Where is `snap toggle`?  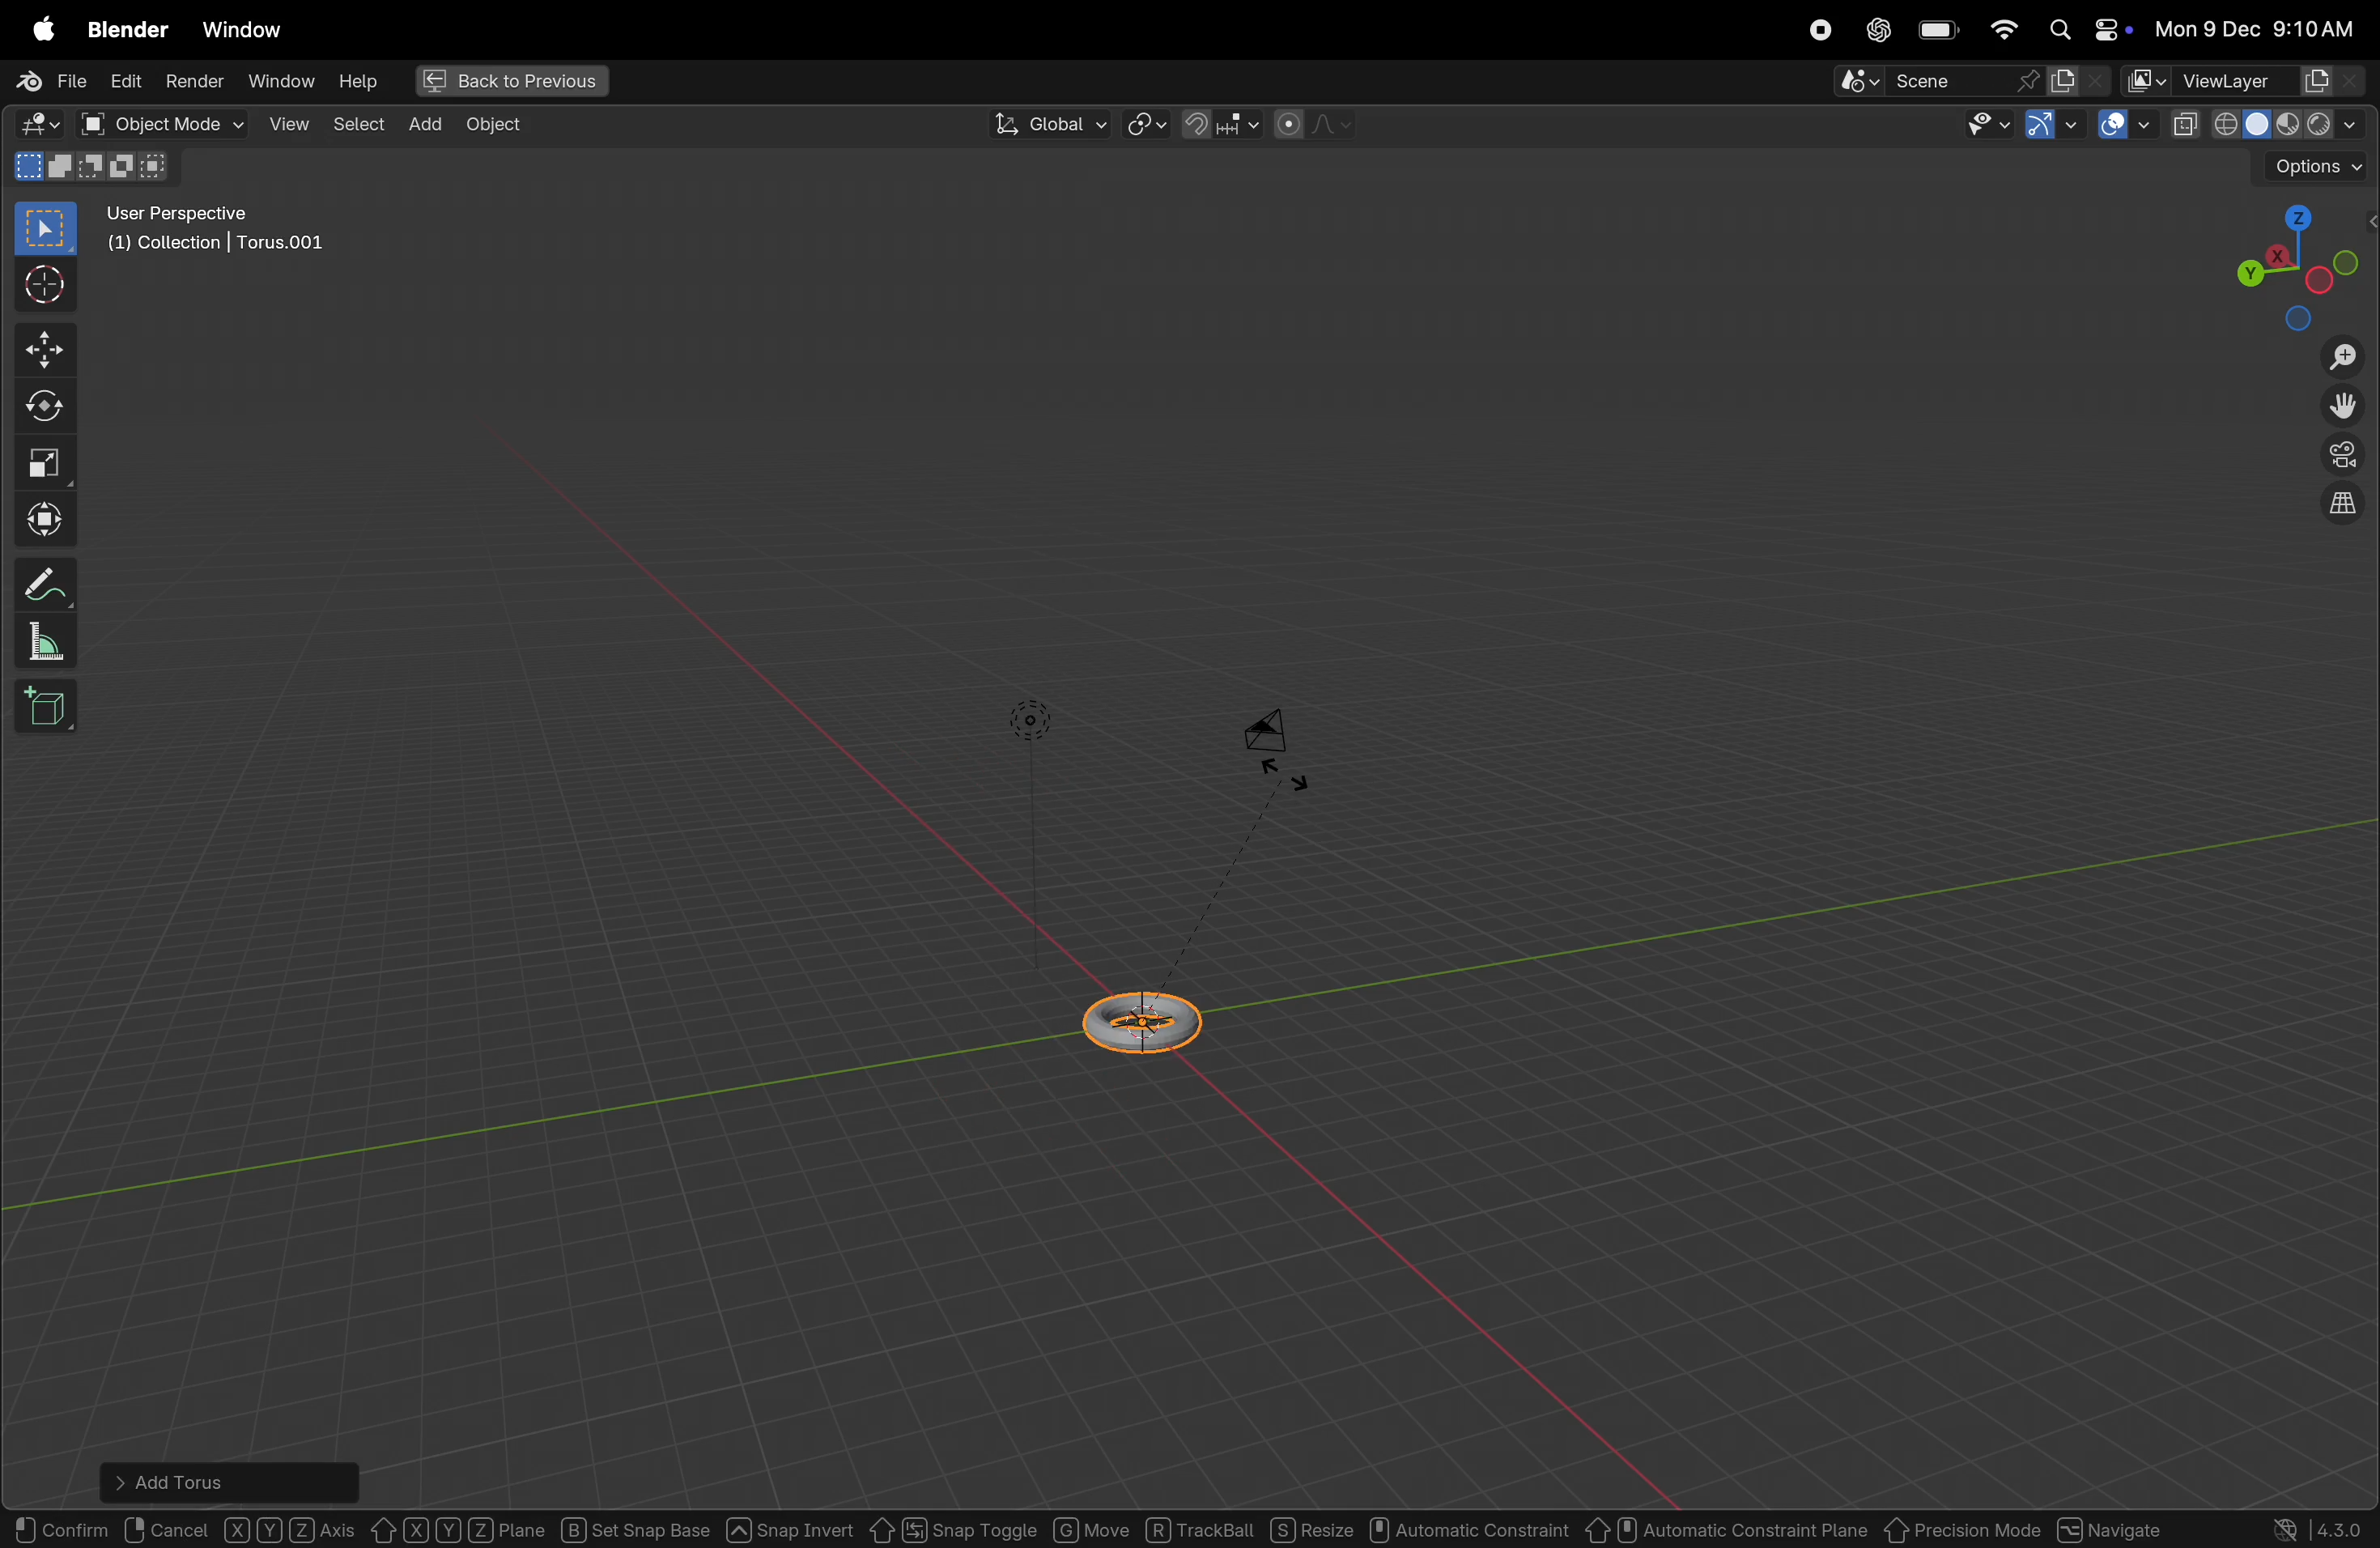
snap toggle is located at coordinates (951, 1527).